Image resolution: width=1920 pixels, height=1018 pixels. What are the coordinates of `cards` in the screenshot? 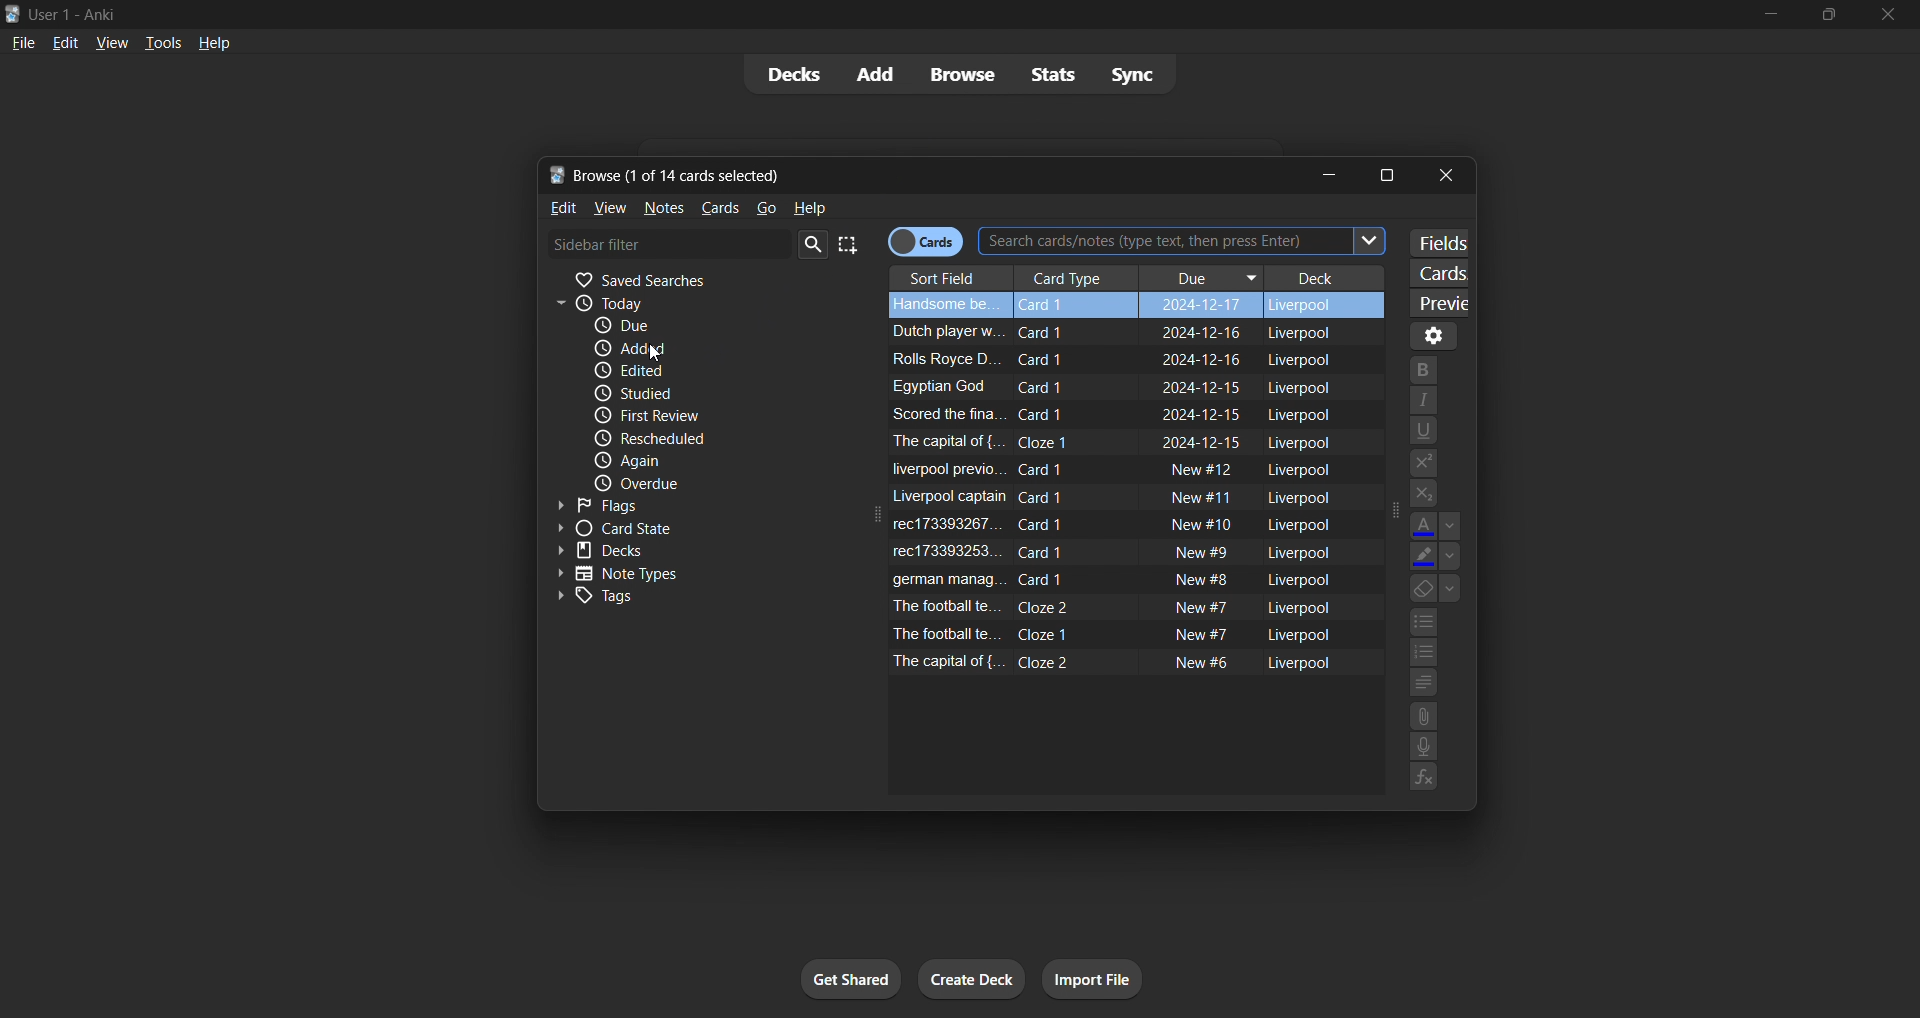 It's located at (719, 208).